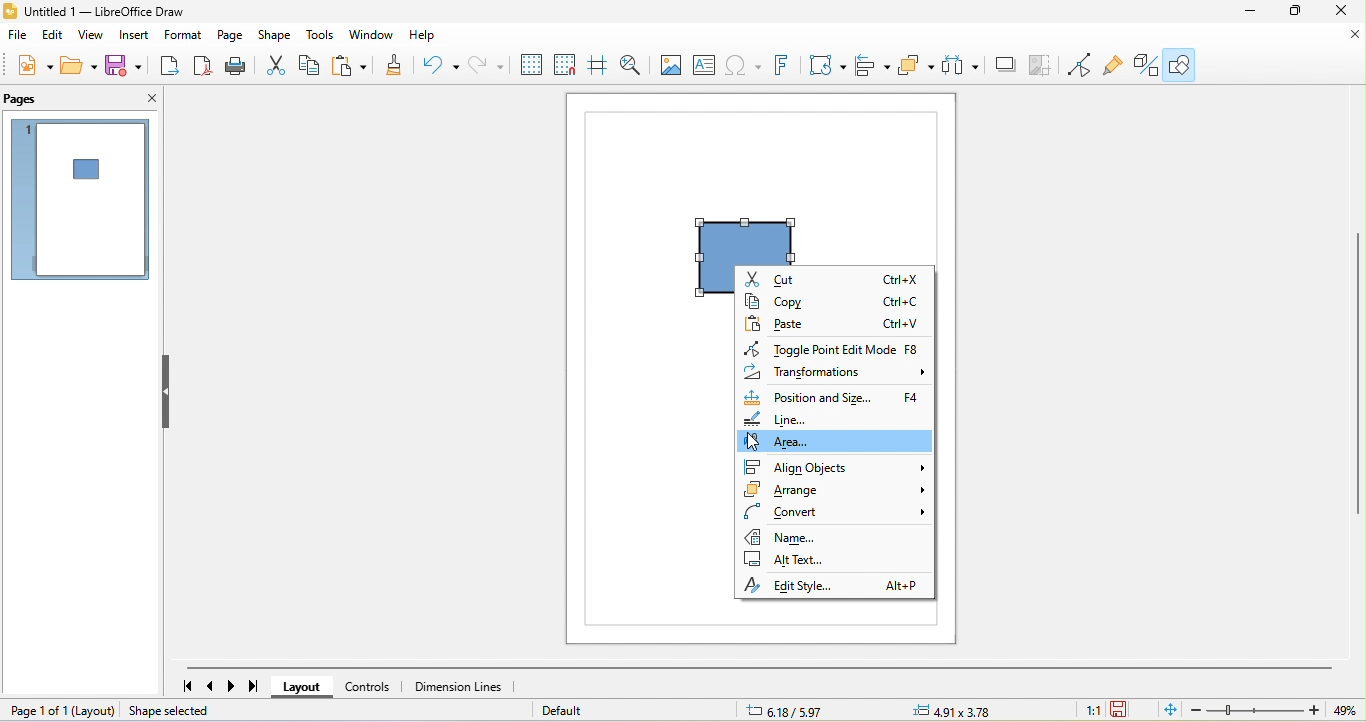  Describe the element at coordinates (1114, 65) in the screenshot. I see `show gluepoint function` at that location.